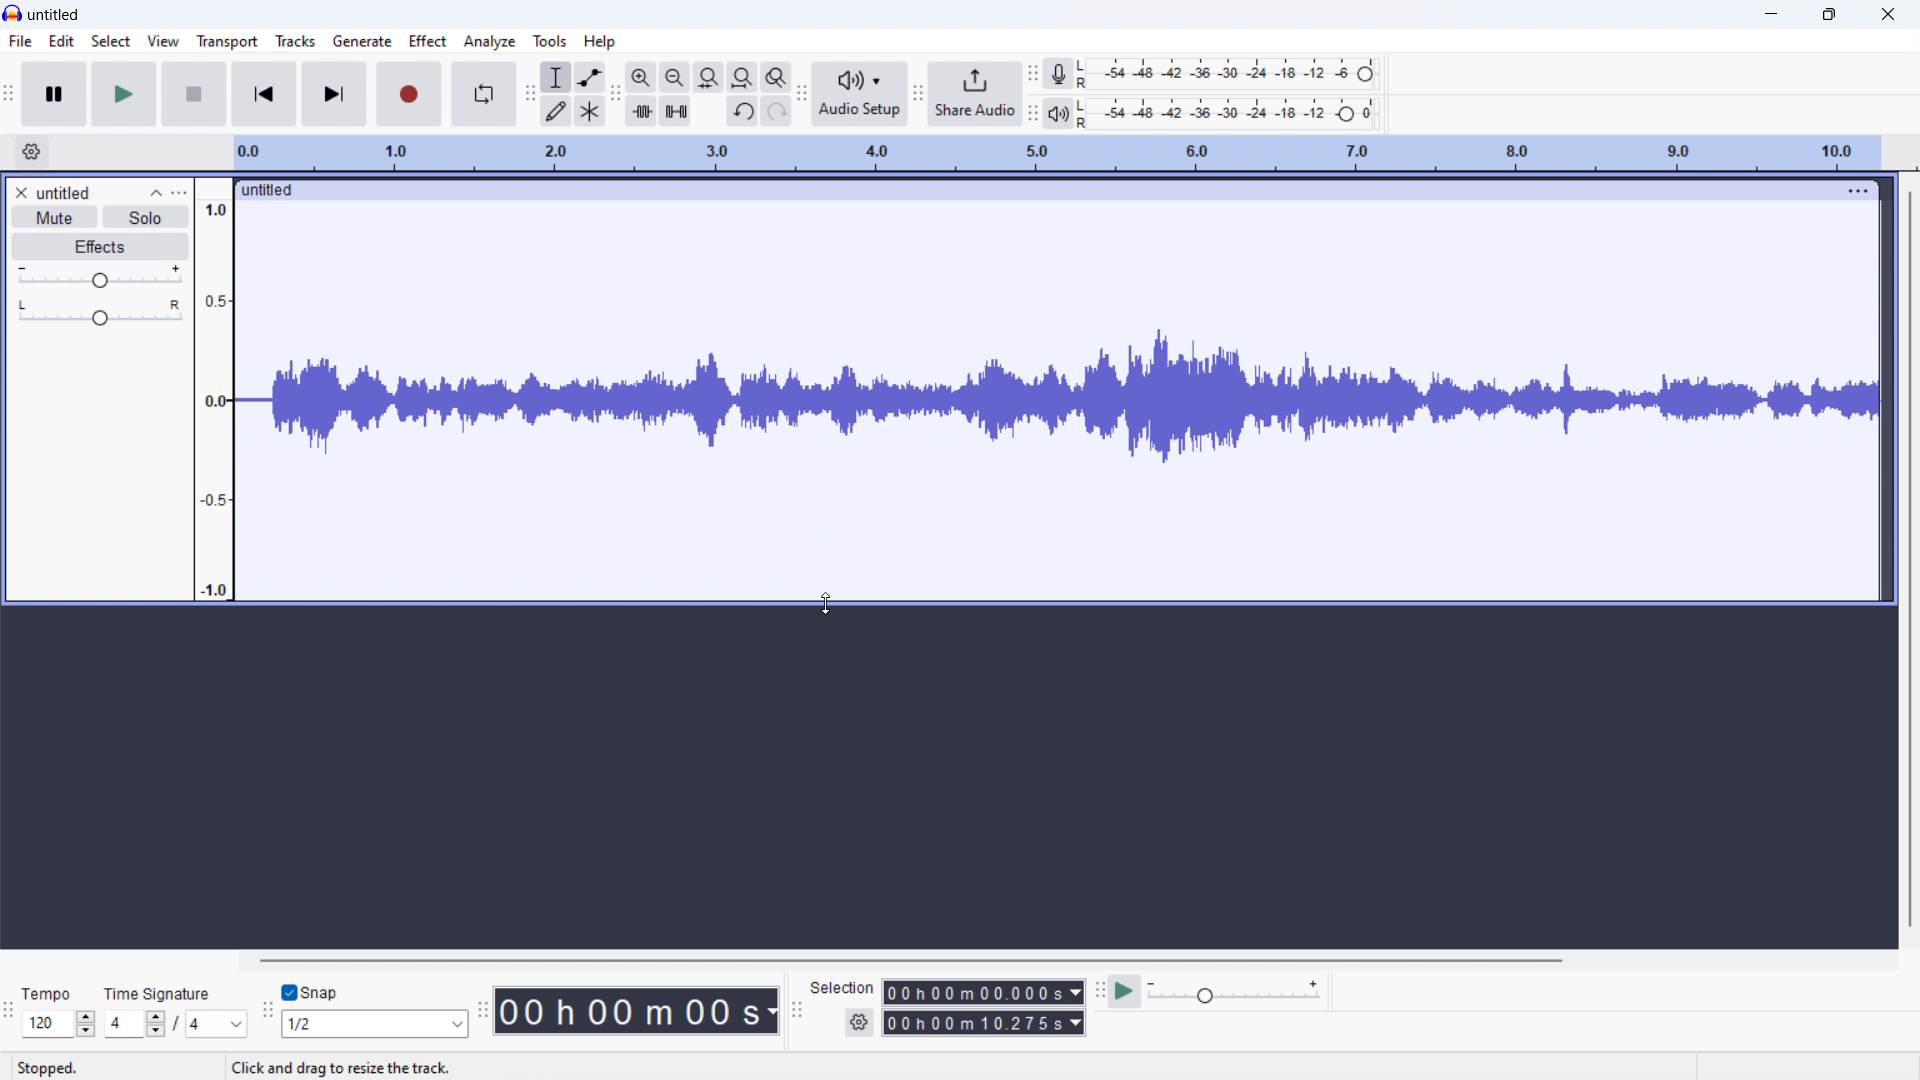 The image size is (1920, 1080). Describe the element at coordinates (557, 77) in the screenshot. I see `selection tool` at that location.